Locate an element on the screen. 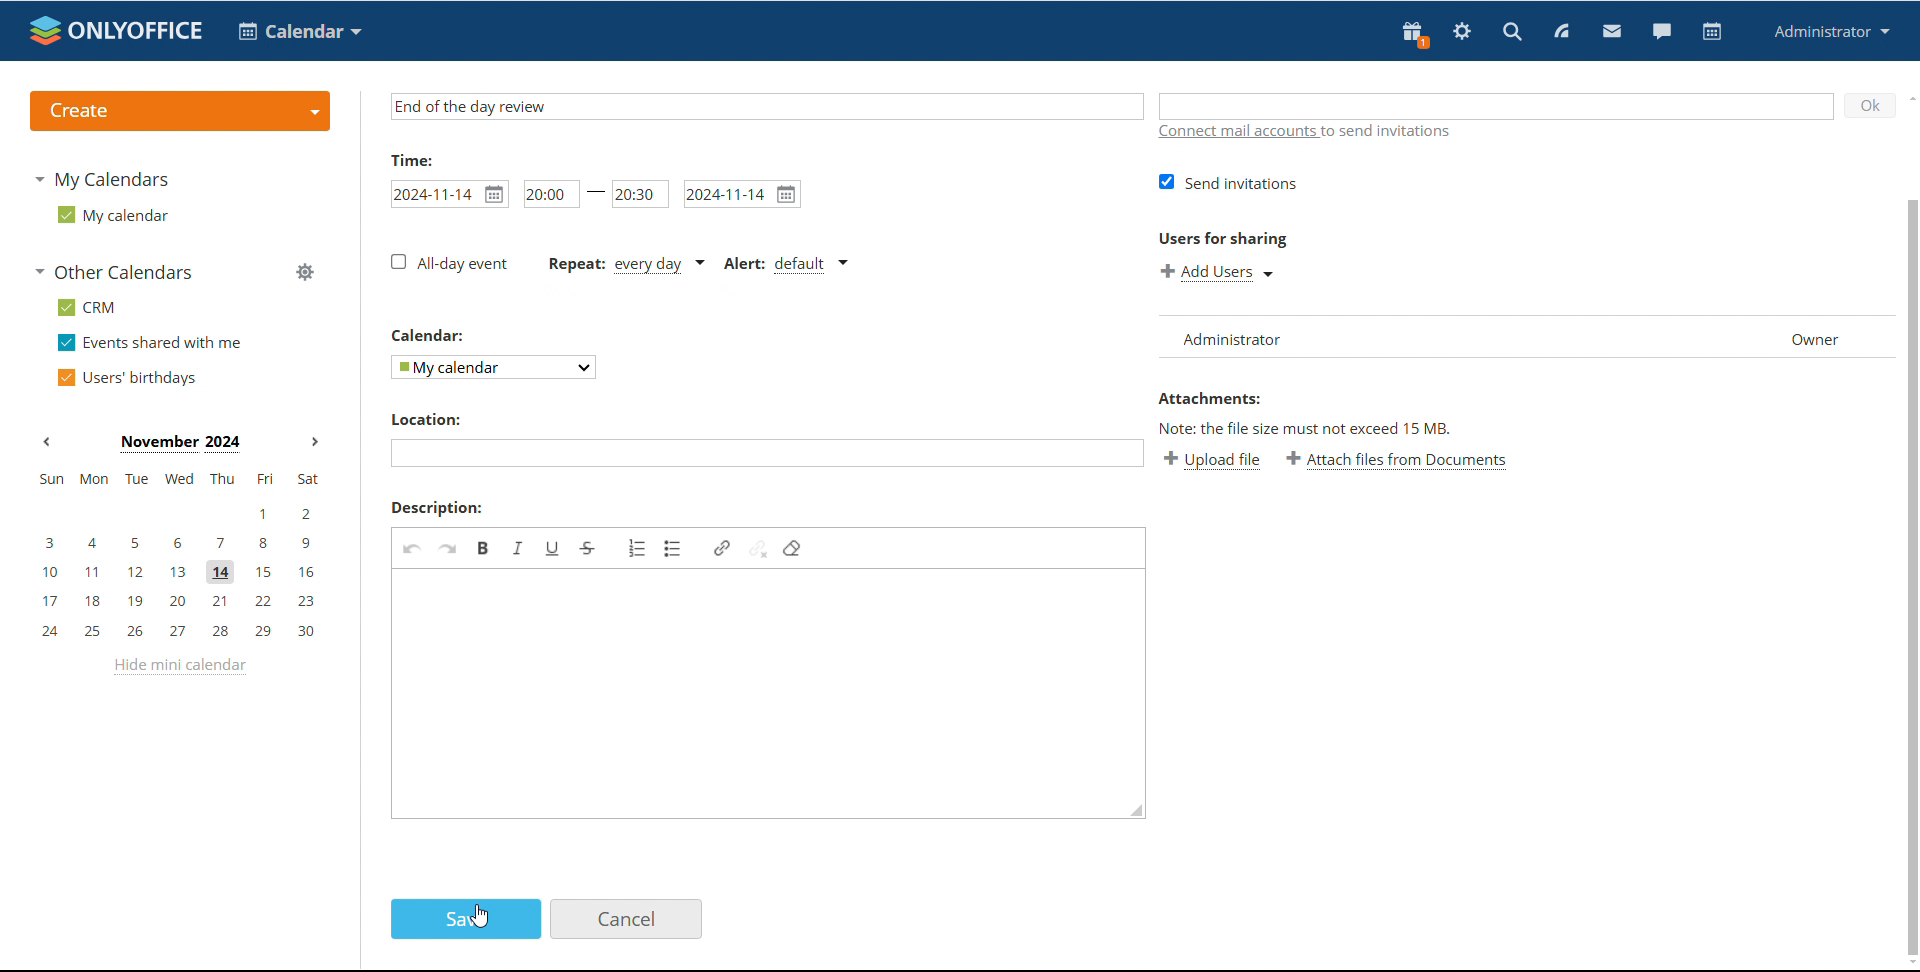 The image size is (1920, 972). Underline is located at coordinates (552, 548).